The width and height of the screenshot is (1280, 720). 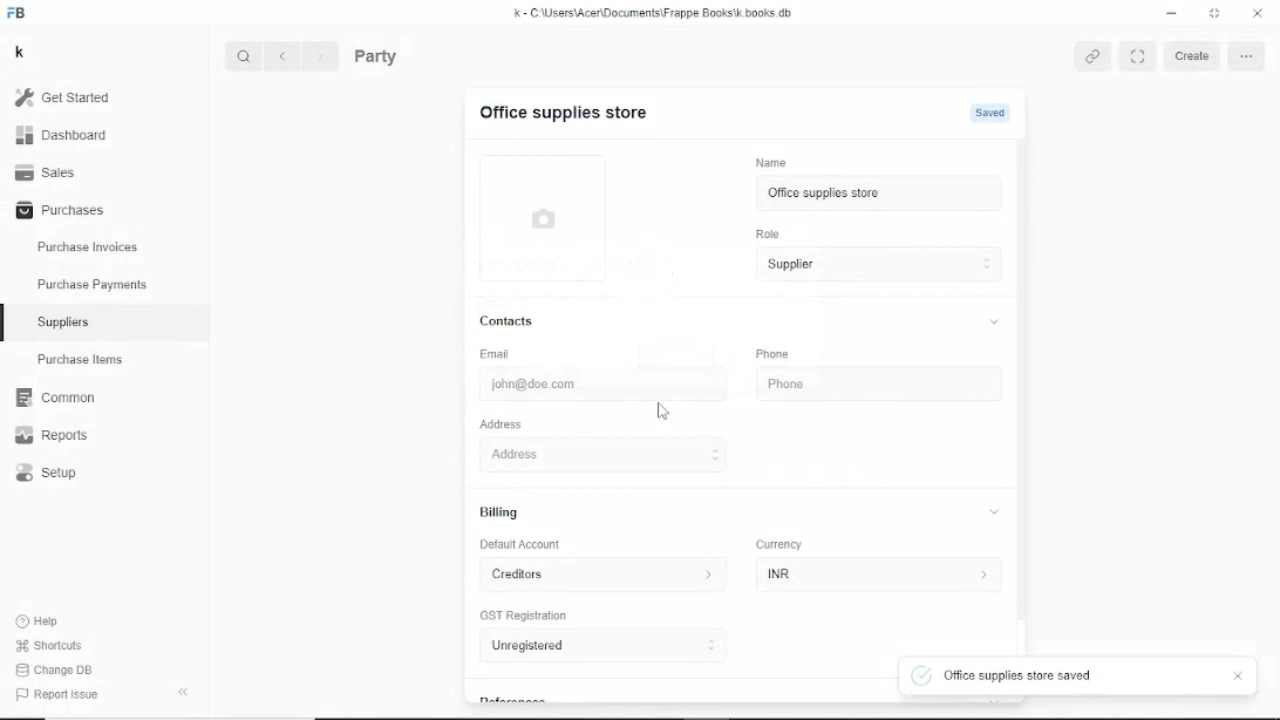 I want to click on Toggle between form and full width, so click(x=1214, y=13).